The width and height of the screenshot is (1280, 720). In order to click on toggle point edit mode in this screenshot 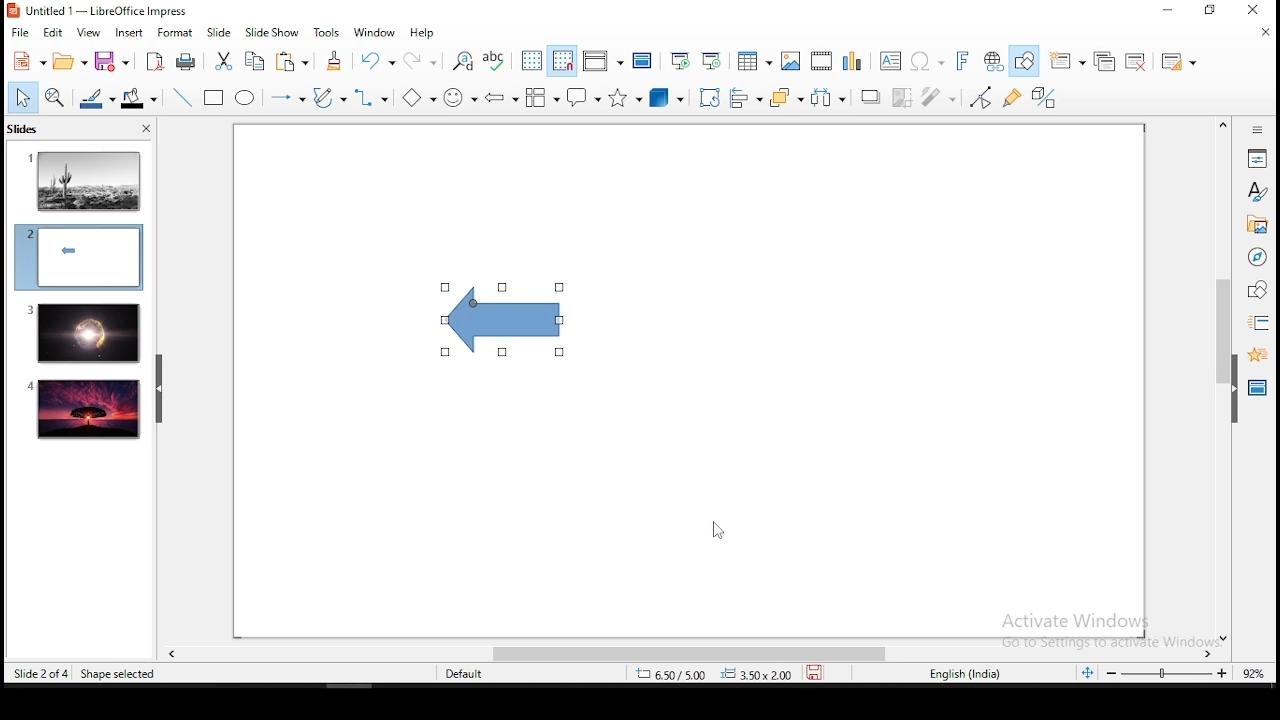, I will do `click(981, 99)`.